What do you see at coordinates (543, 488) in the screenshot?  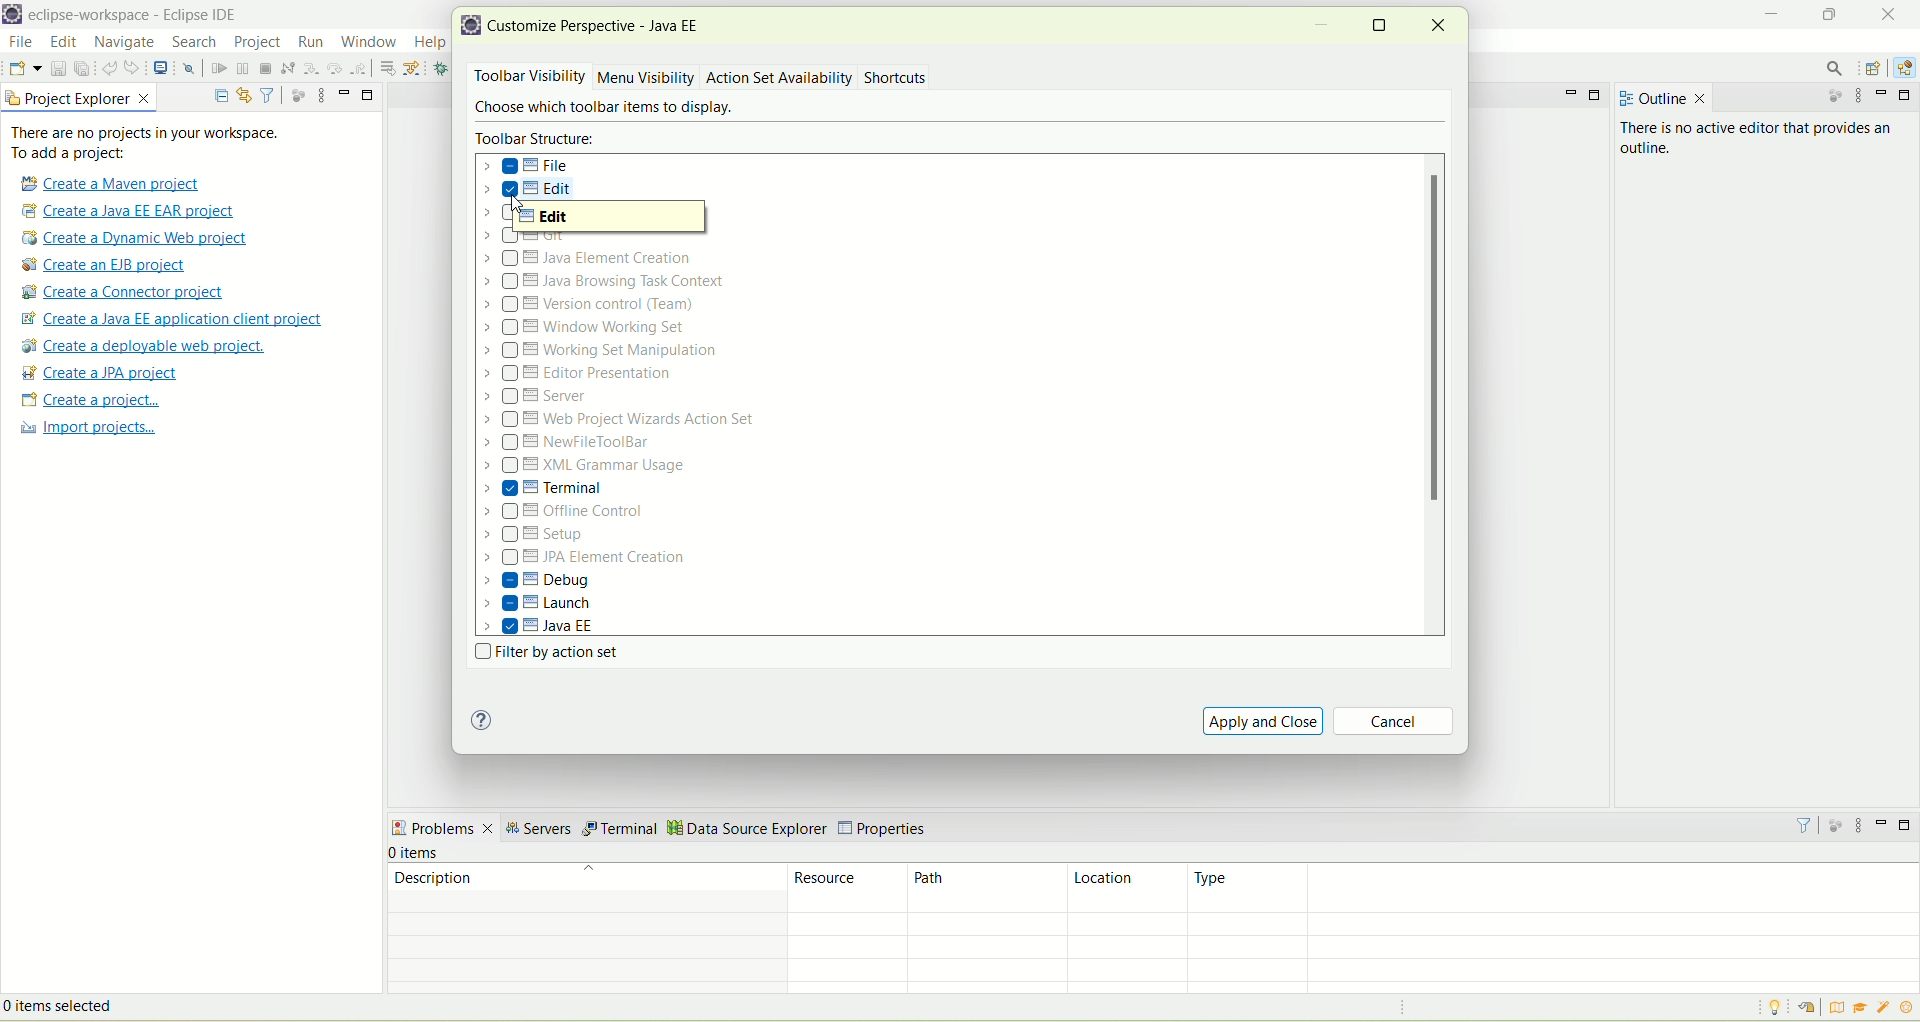 I see `terminal` at bounding box center [543, 488].